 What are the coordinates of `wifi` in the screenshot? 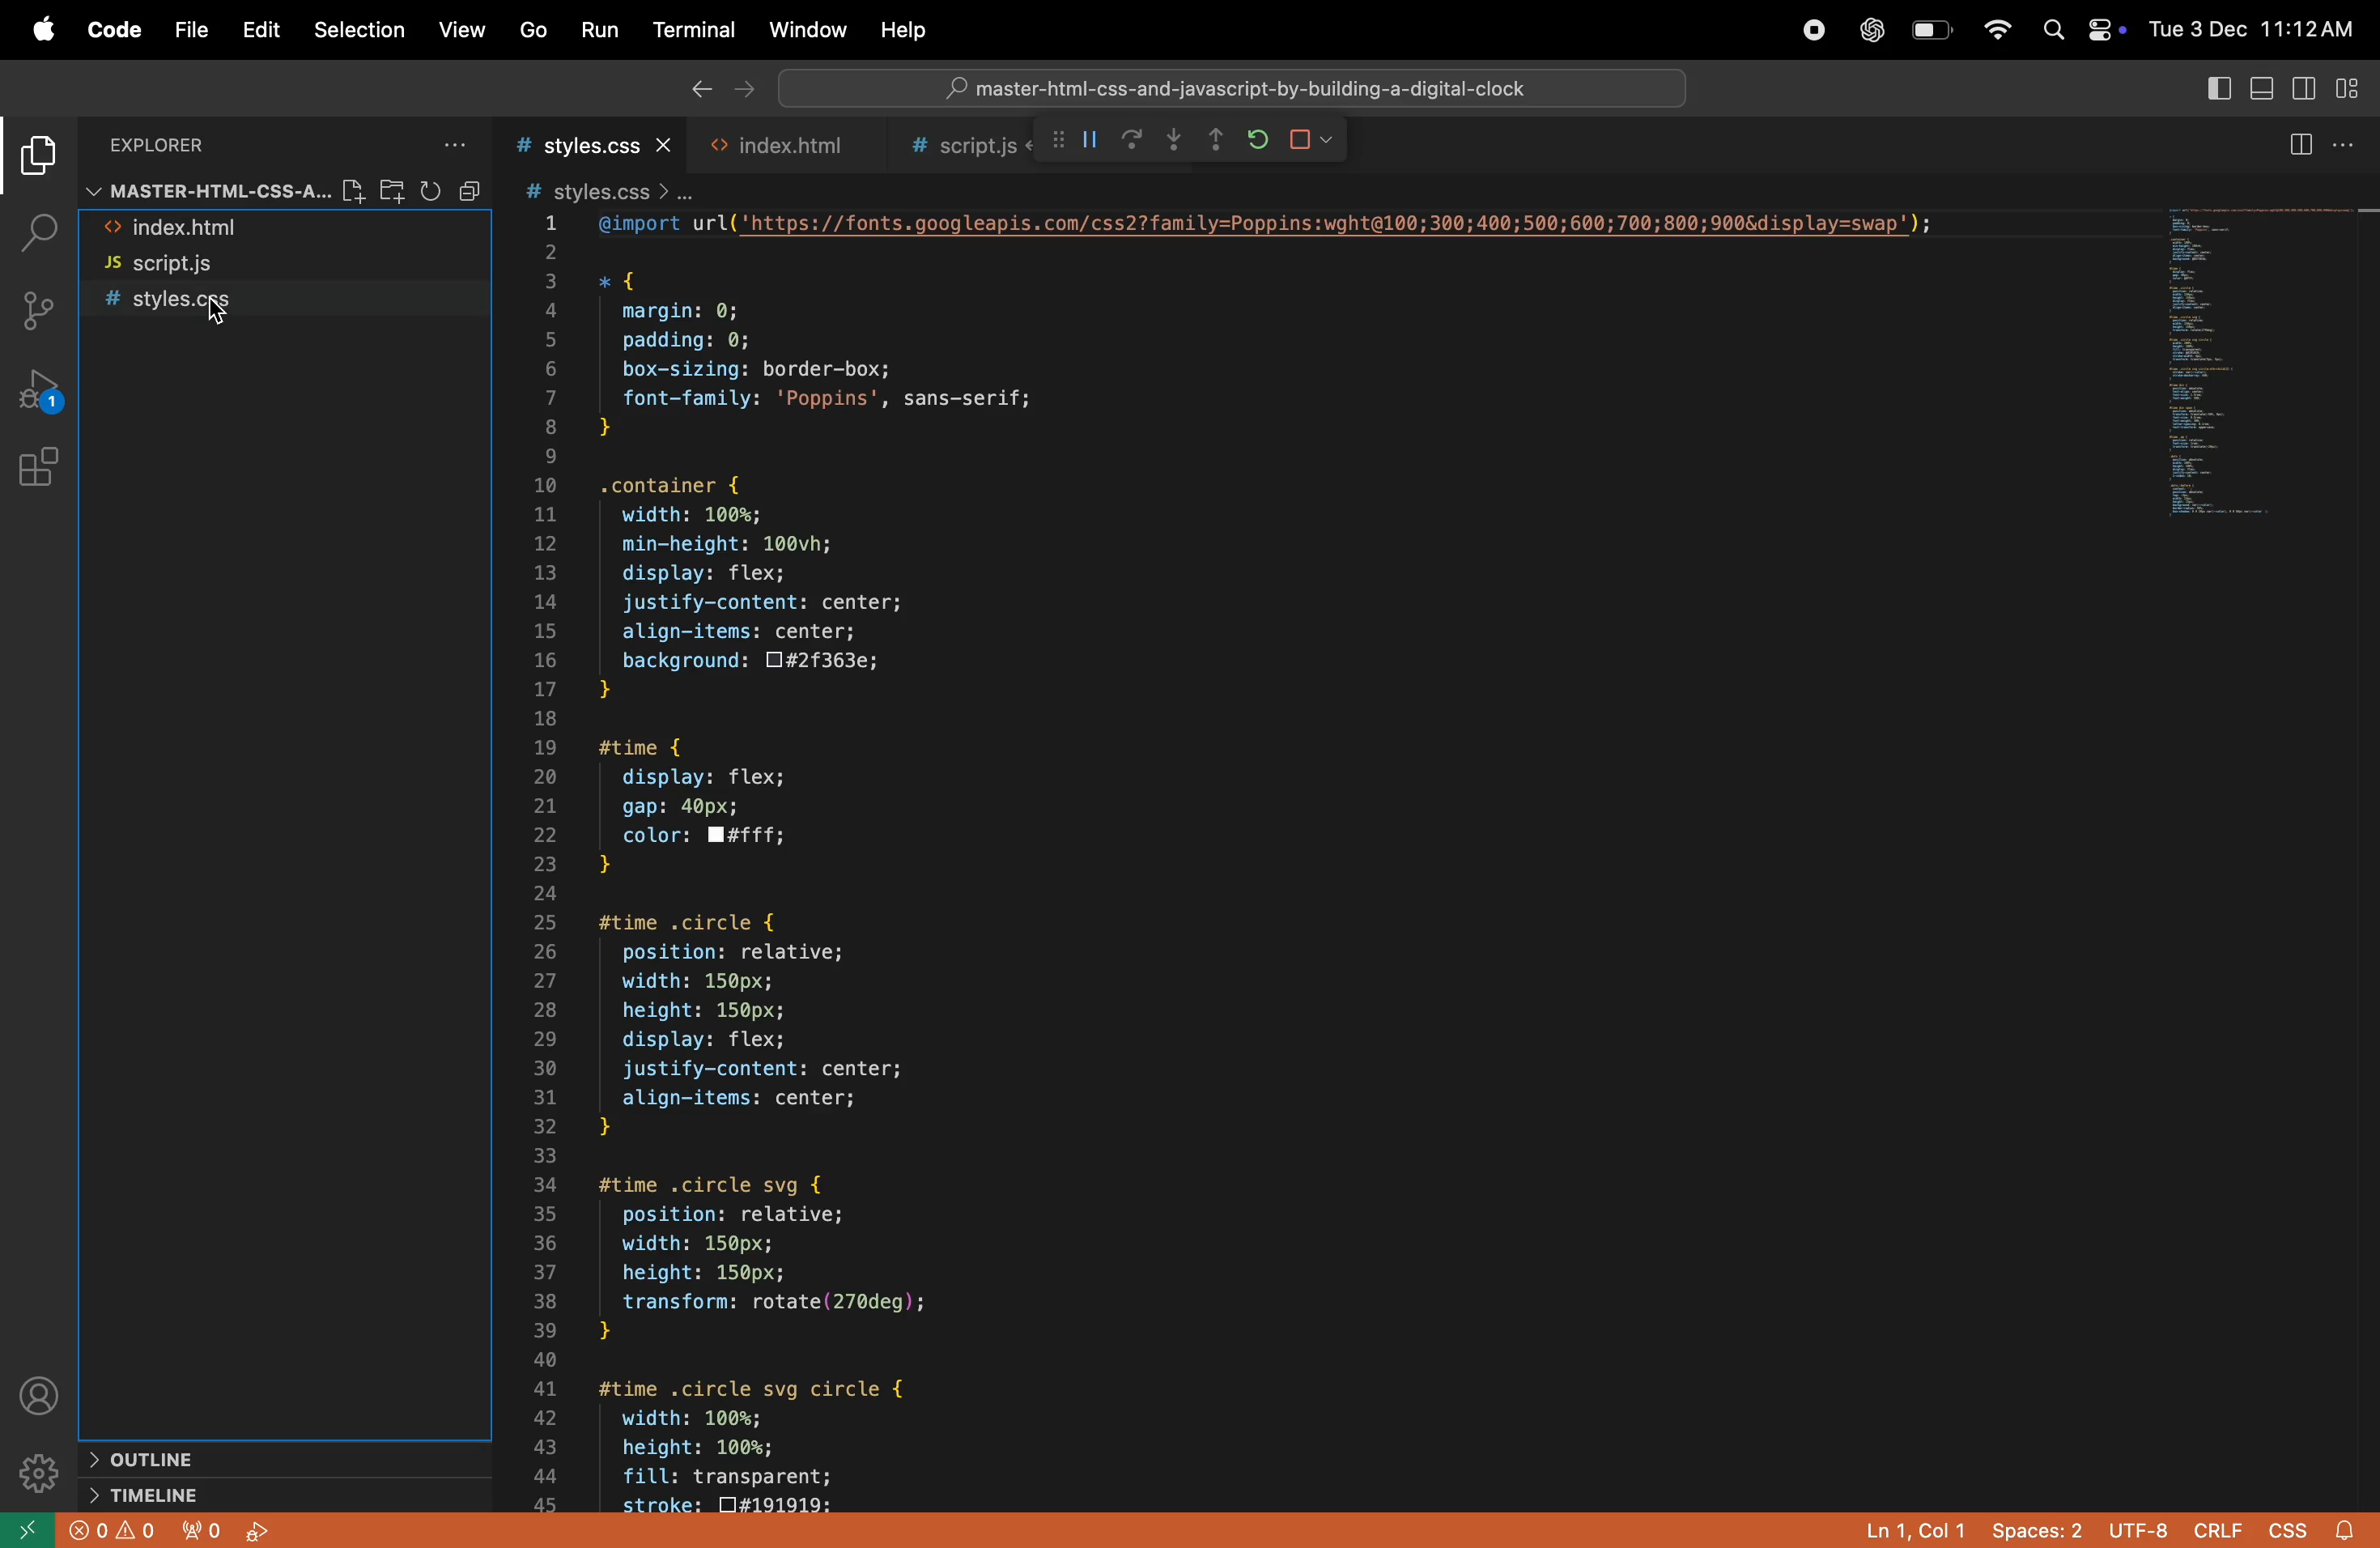 It's located at (1995, 27).